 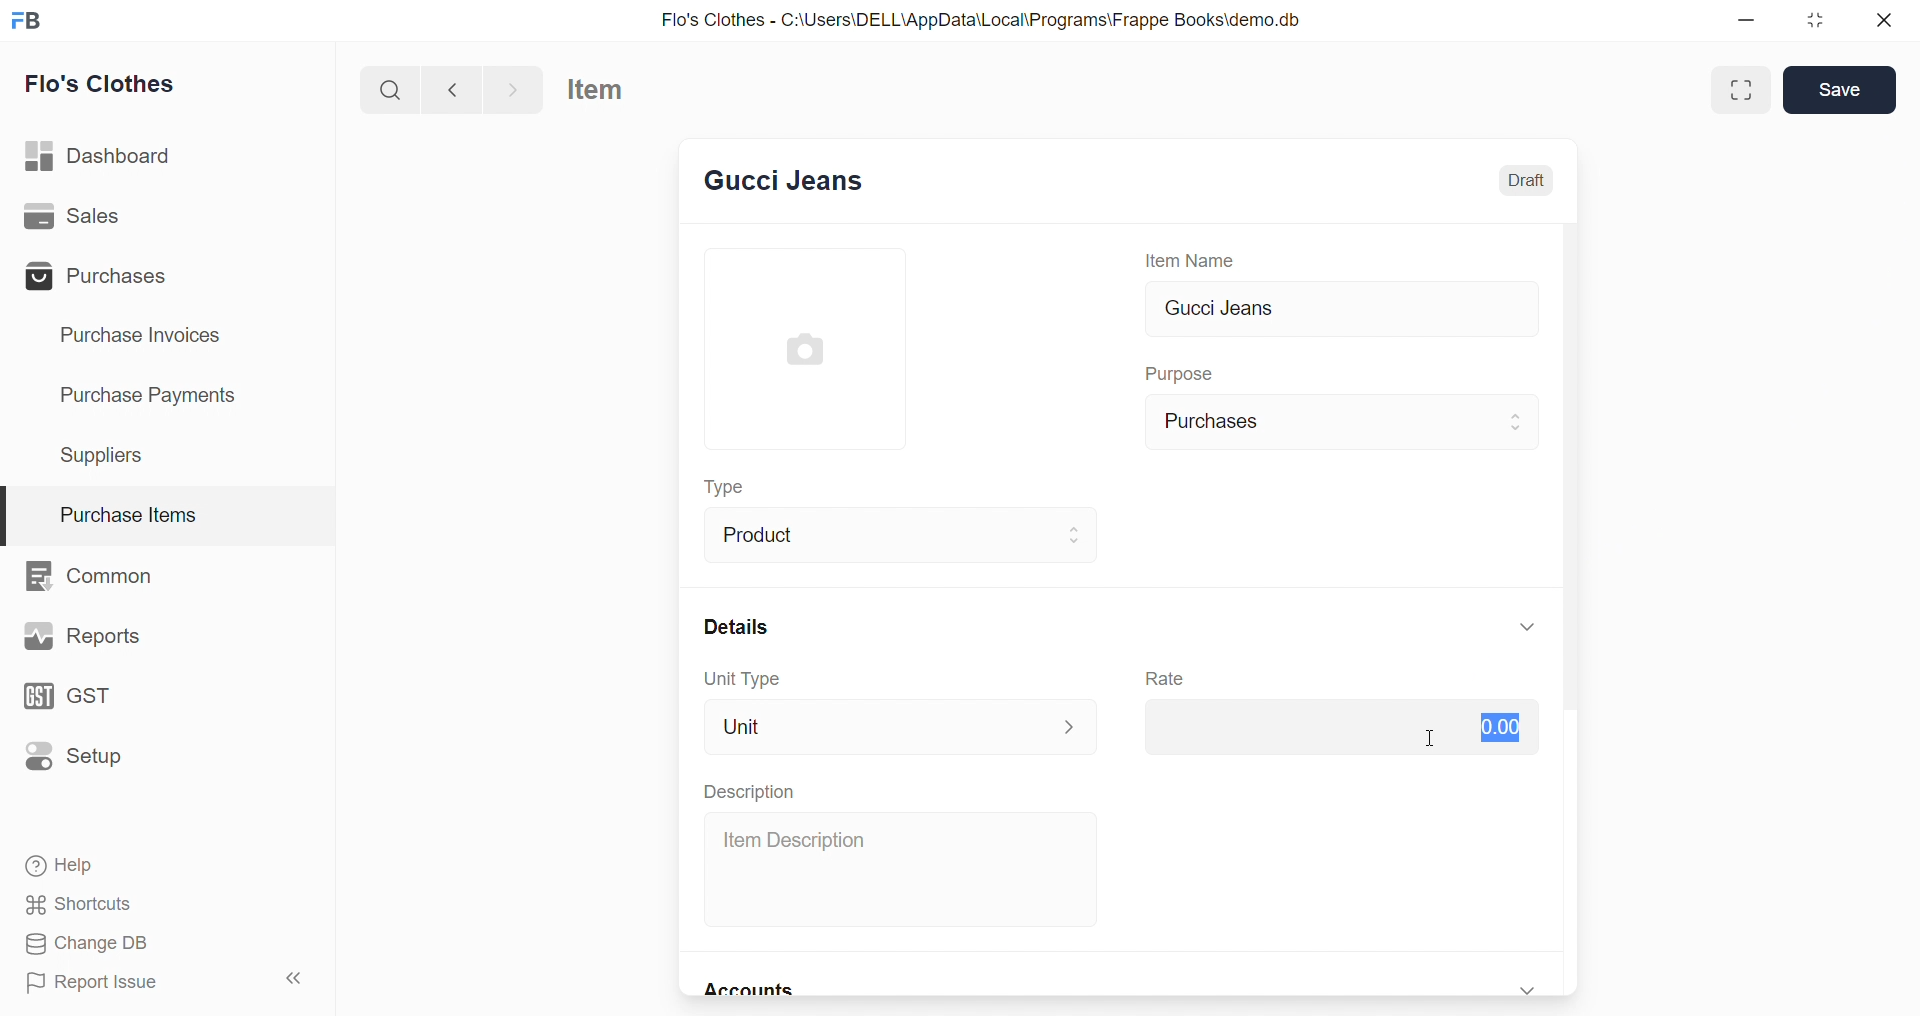 I want to click on navigate backward, so click(x=452, y=88).